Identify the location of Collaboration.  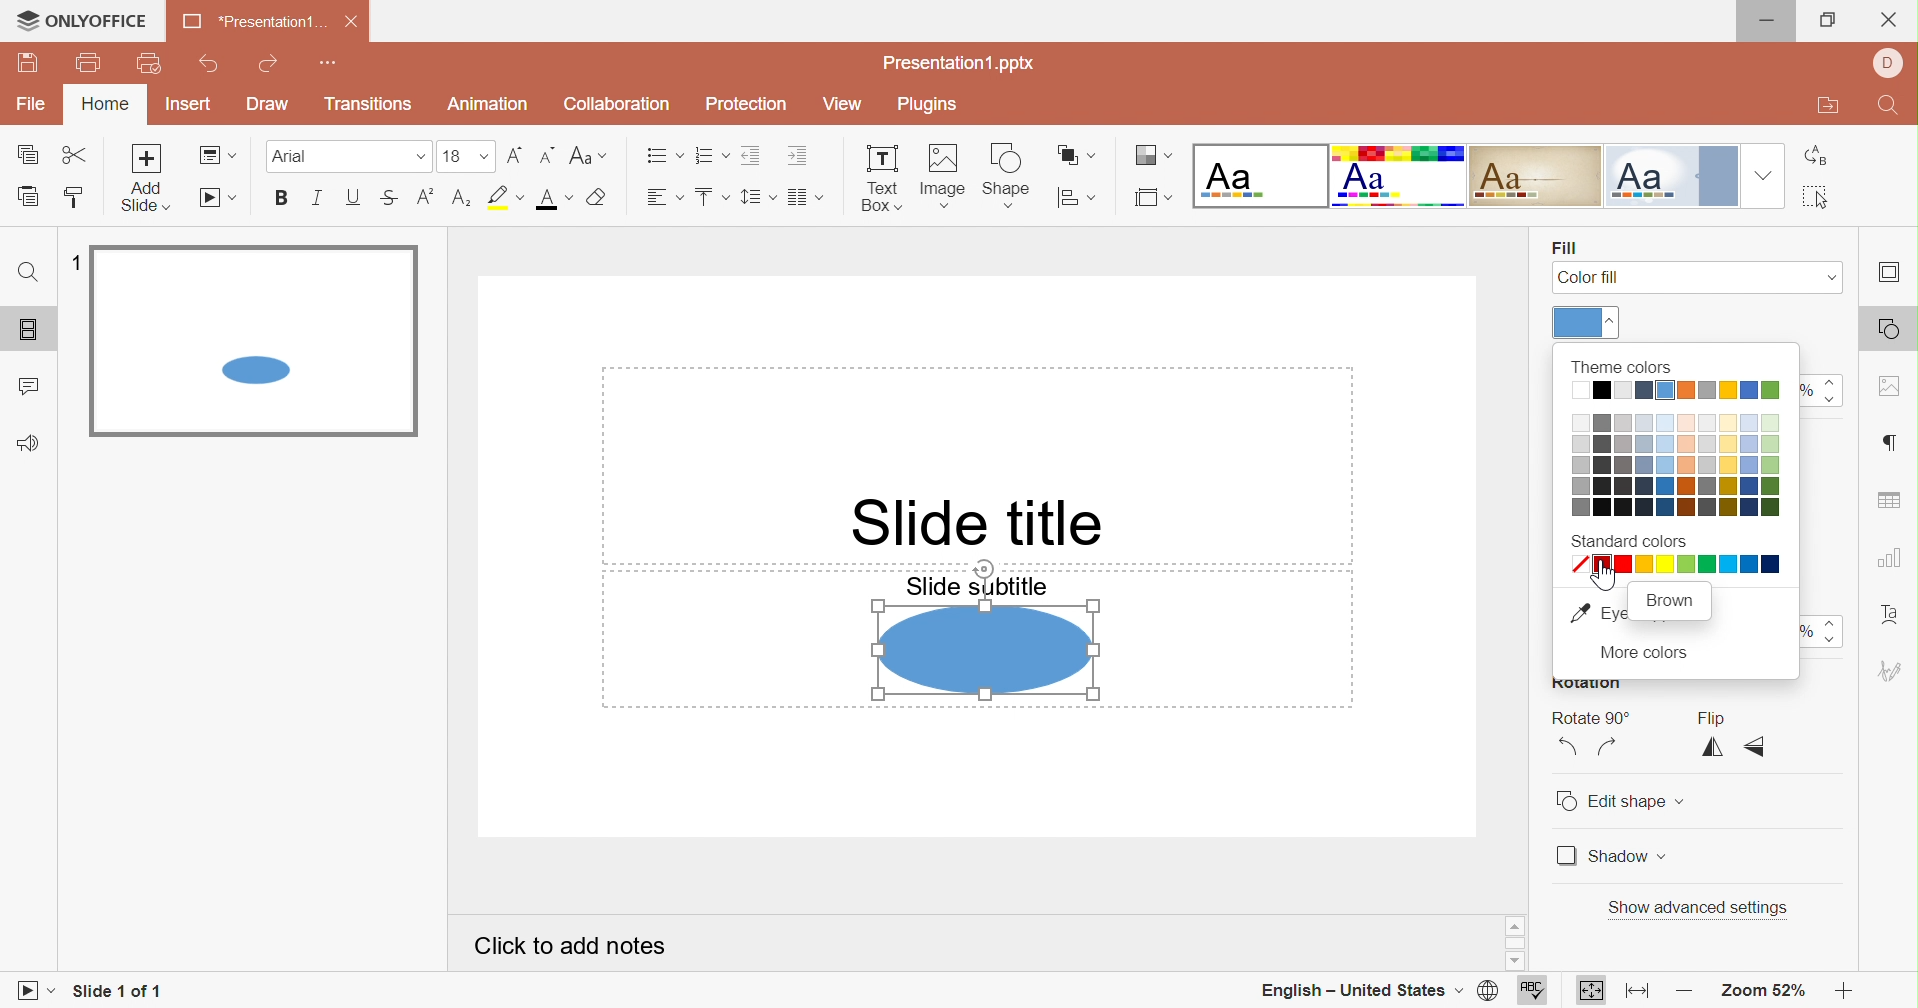
(616, 104).